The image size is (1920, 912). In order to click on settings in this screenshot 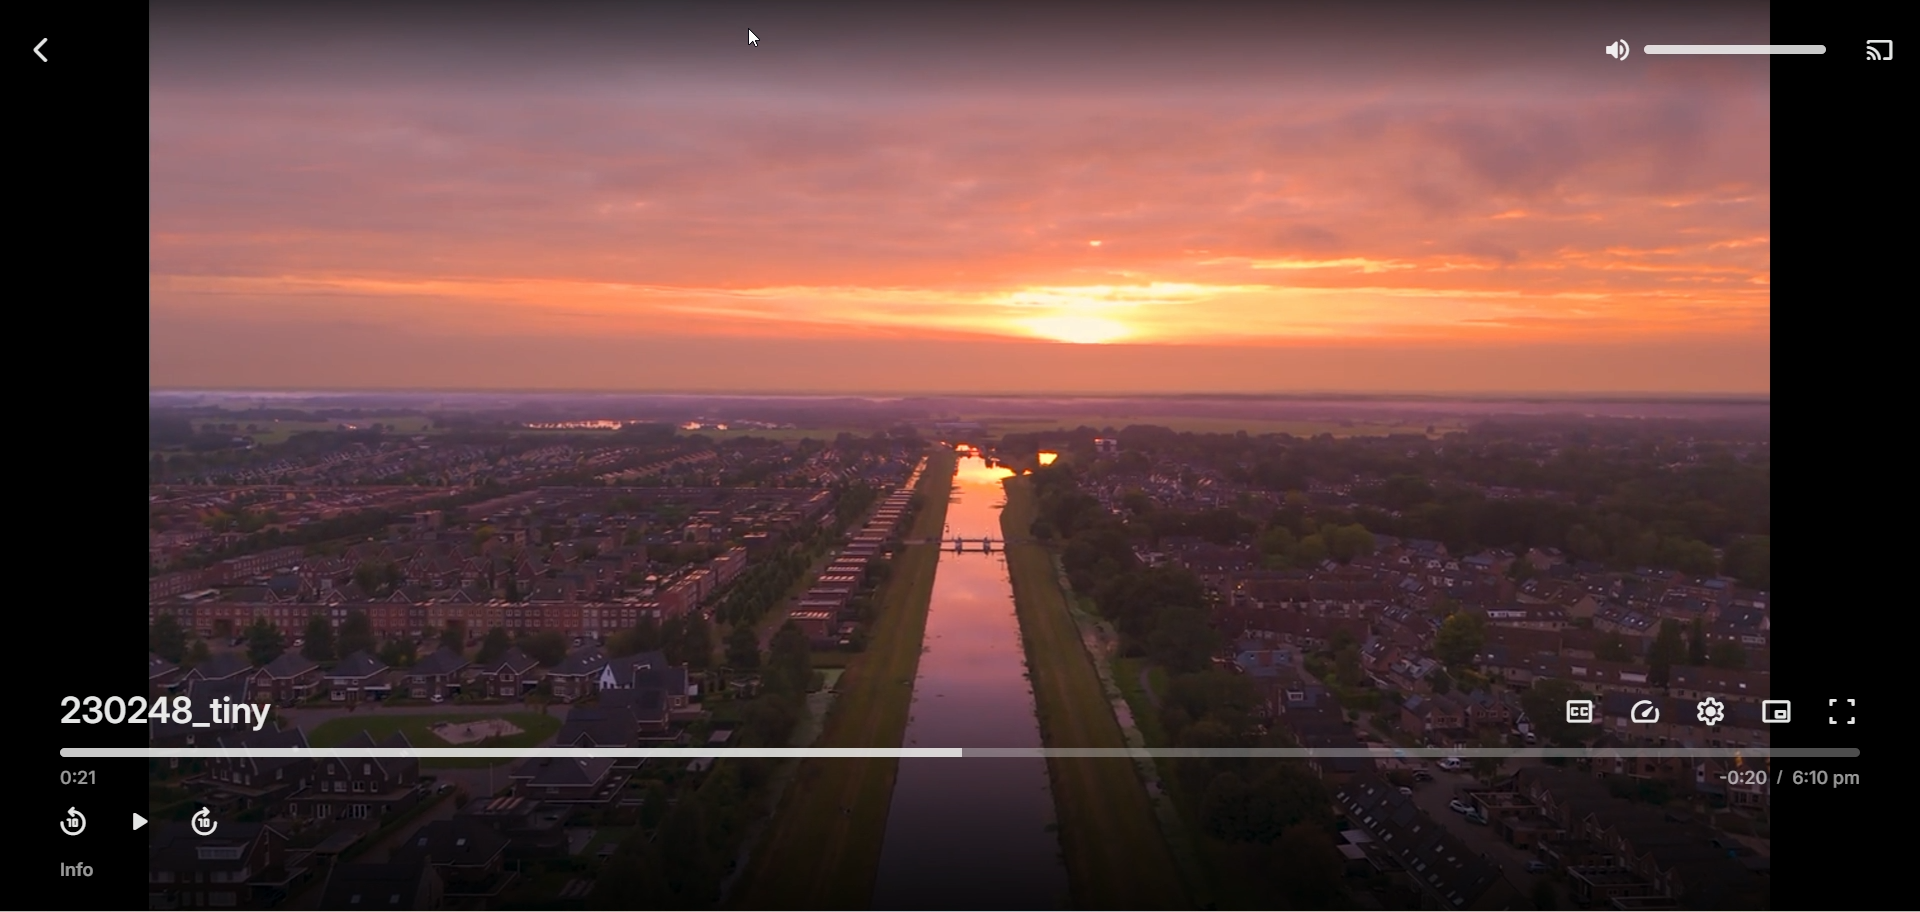, I will do `click(1707, 711)`.